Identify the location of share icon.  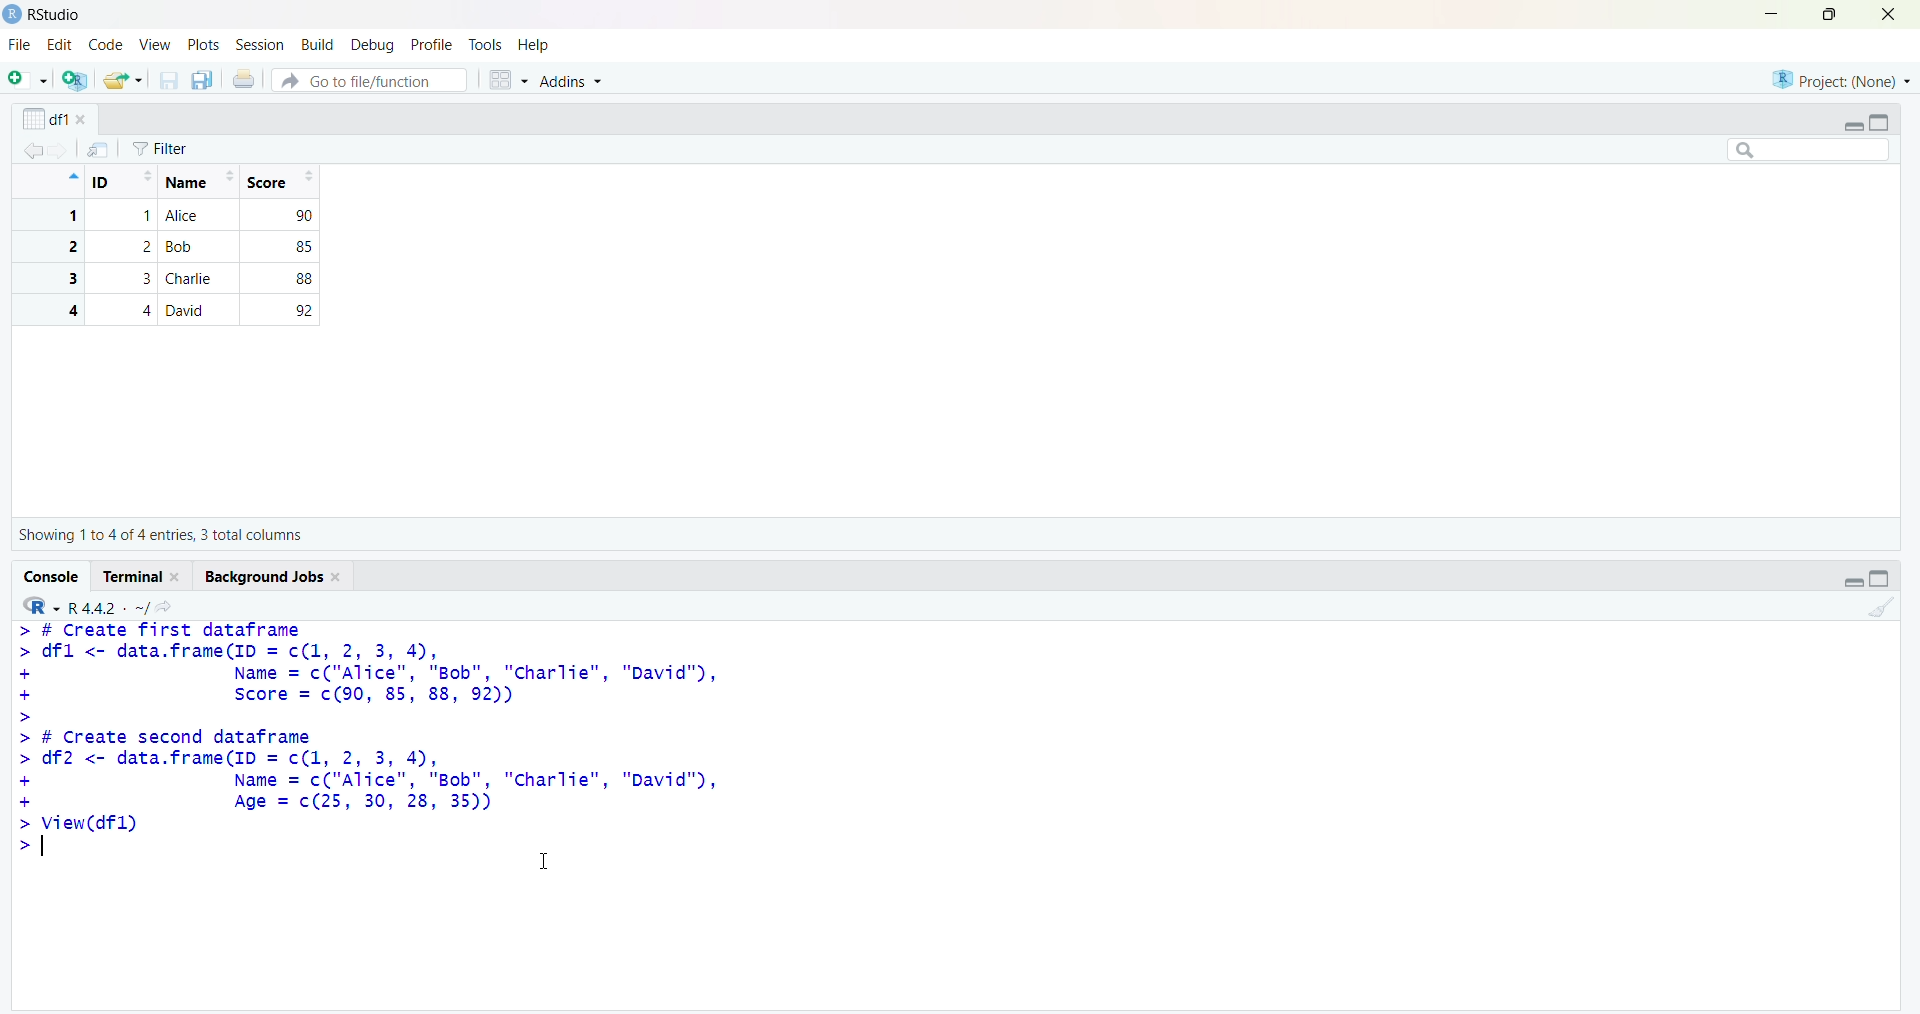
(165, 607).